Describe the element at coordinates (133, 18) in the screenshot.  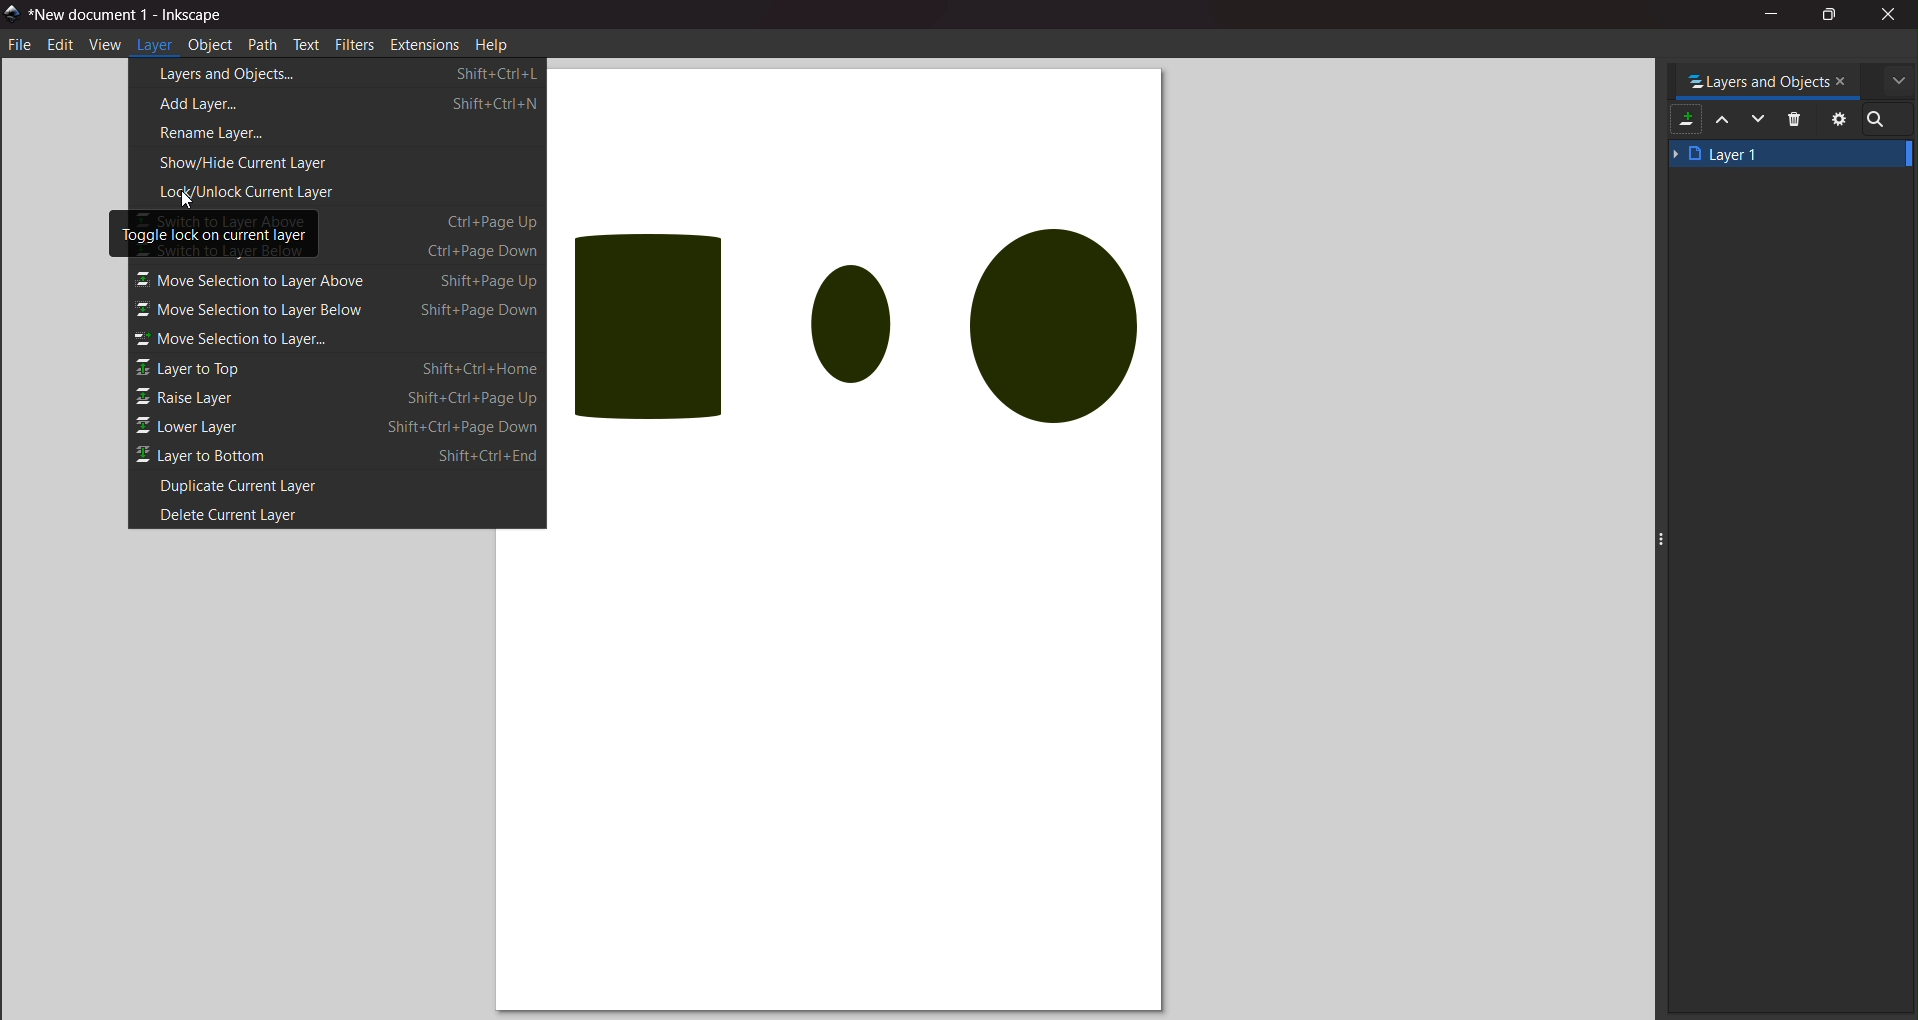
I see `title` at that location.